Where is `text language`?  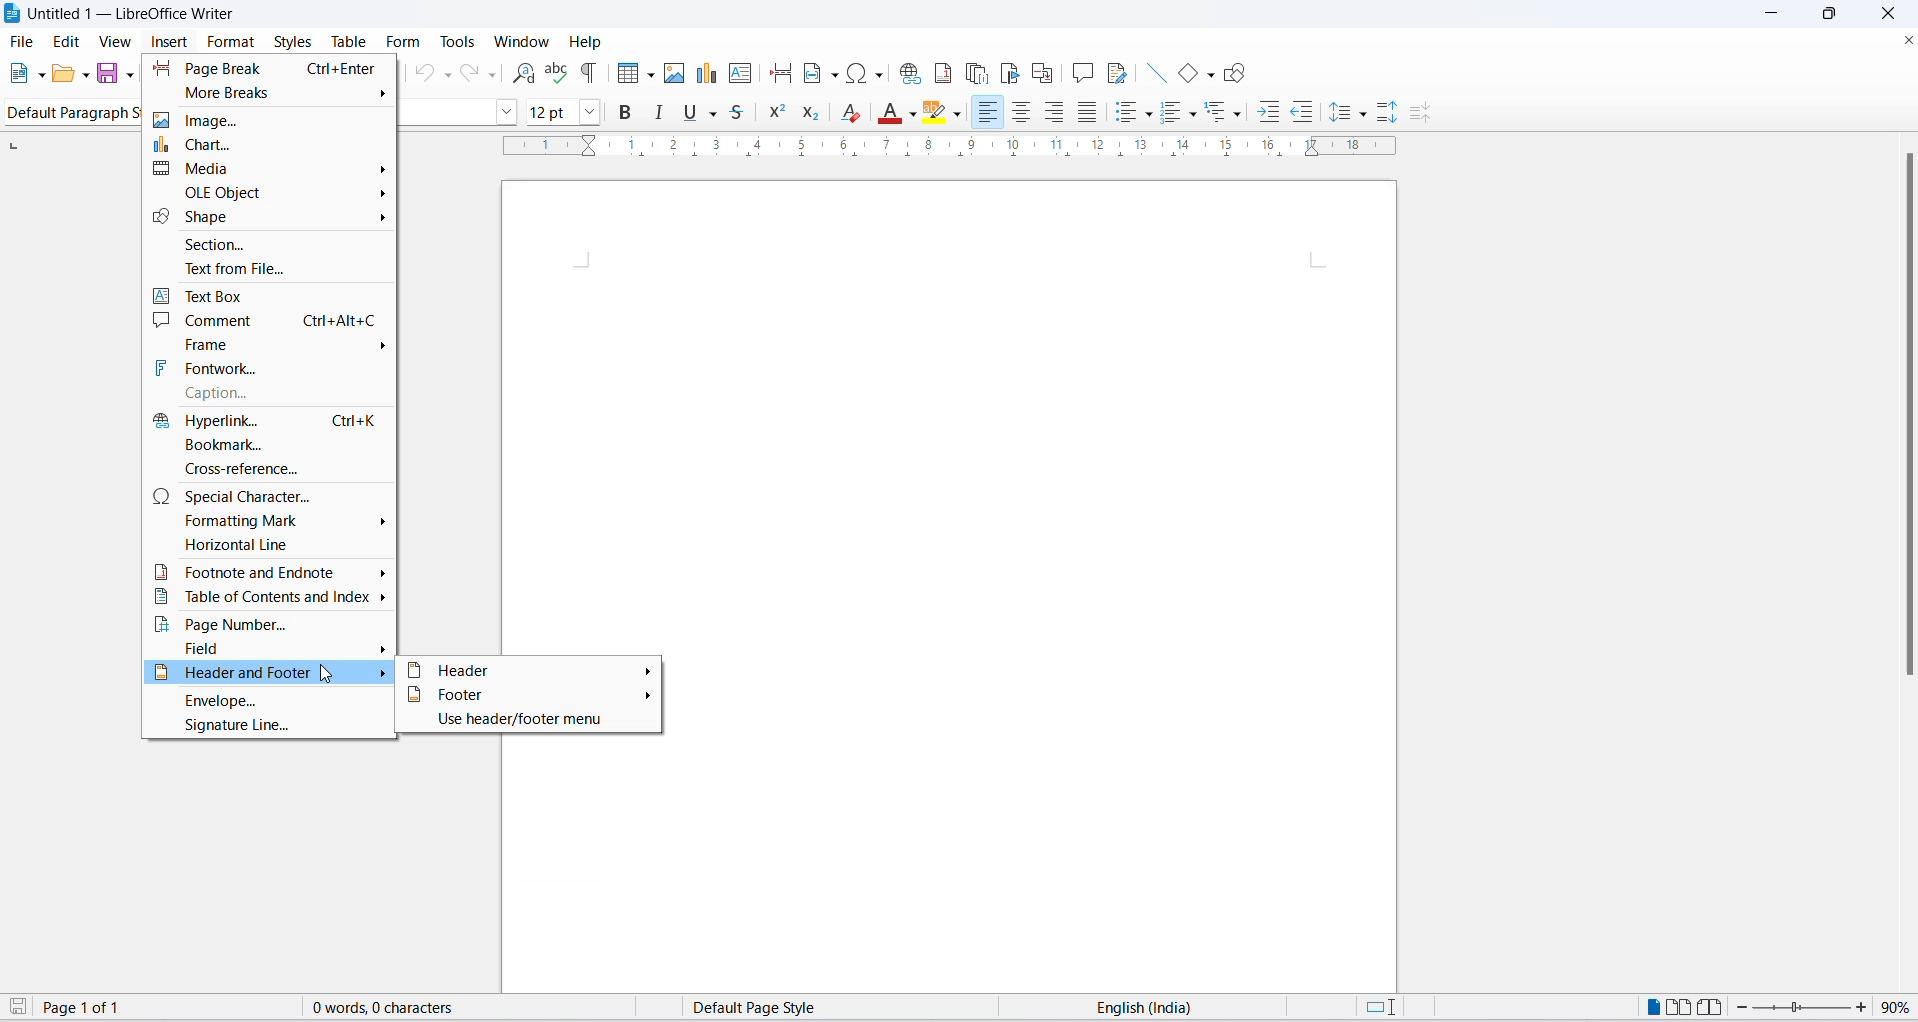 text language is located at coordinates (1147, 1007).